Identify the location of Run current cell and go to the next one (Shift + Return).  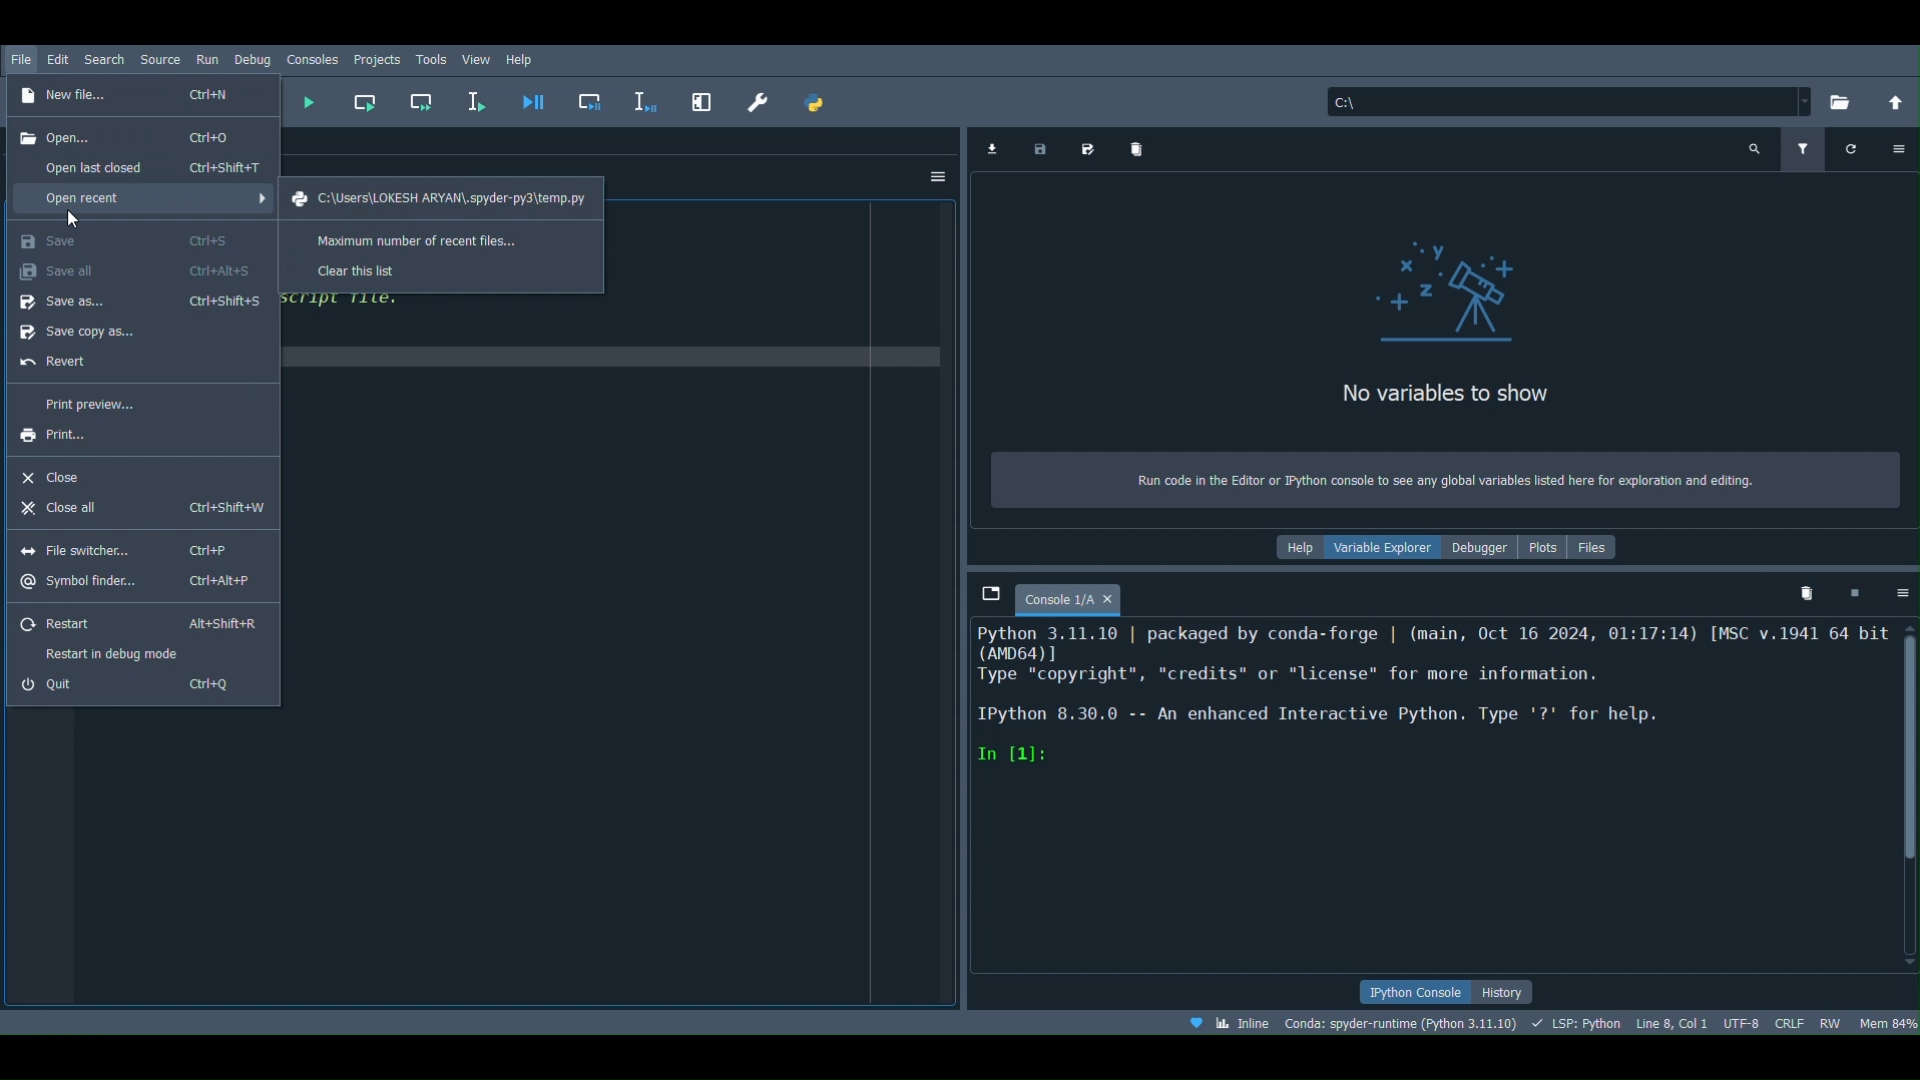
(421, 106).